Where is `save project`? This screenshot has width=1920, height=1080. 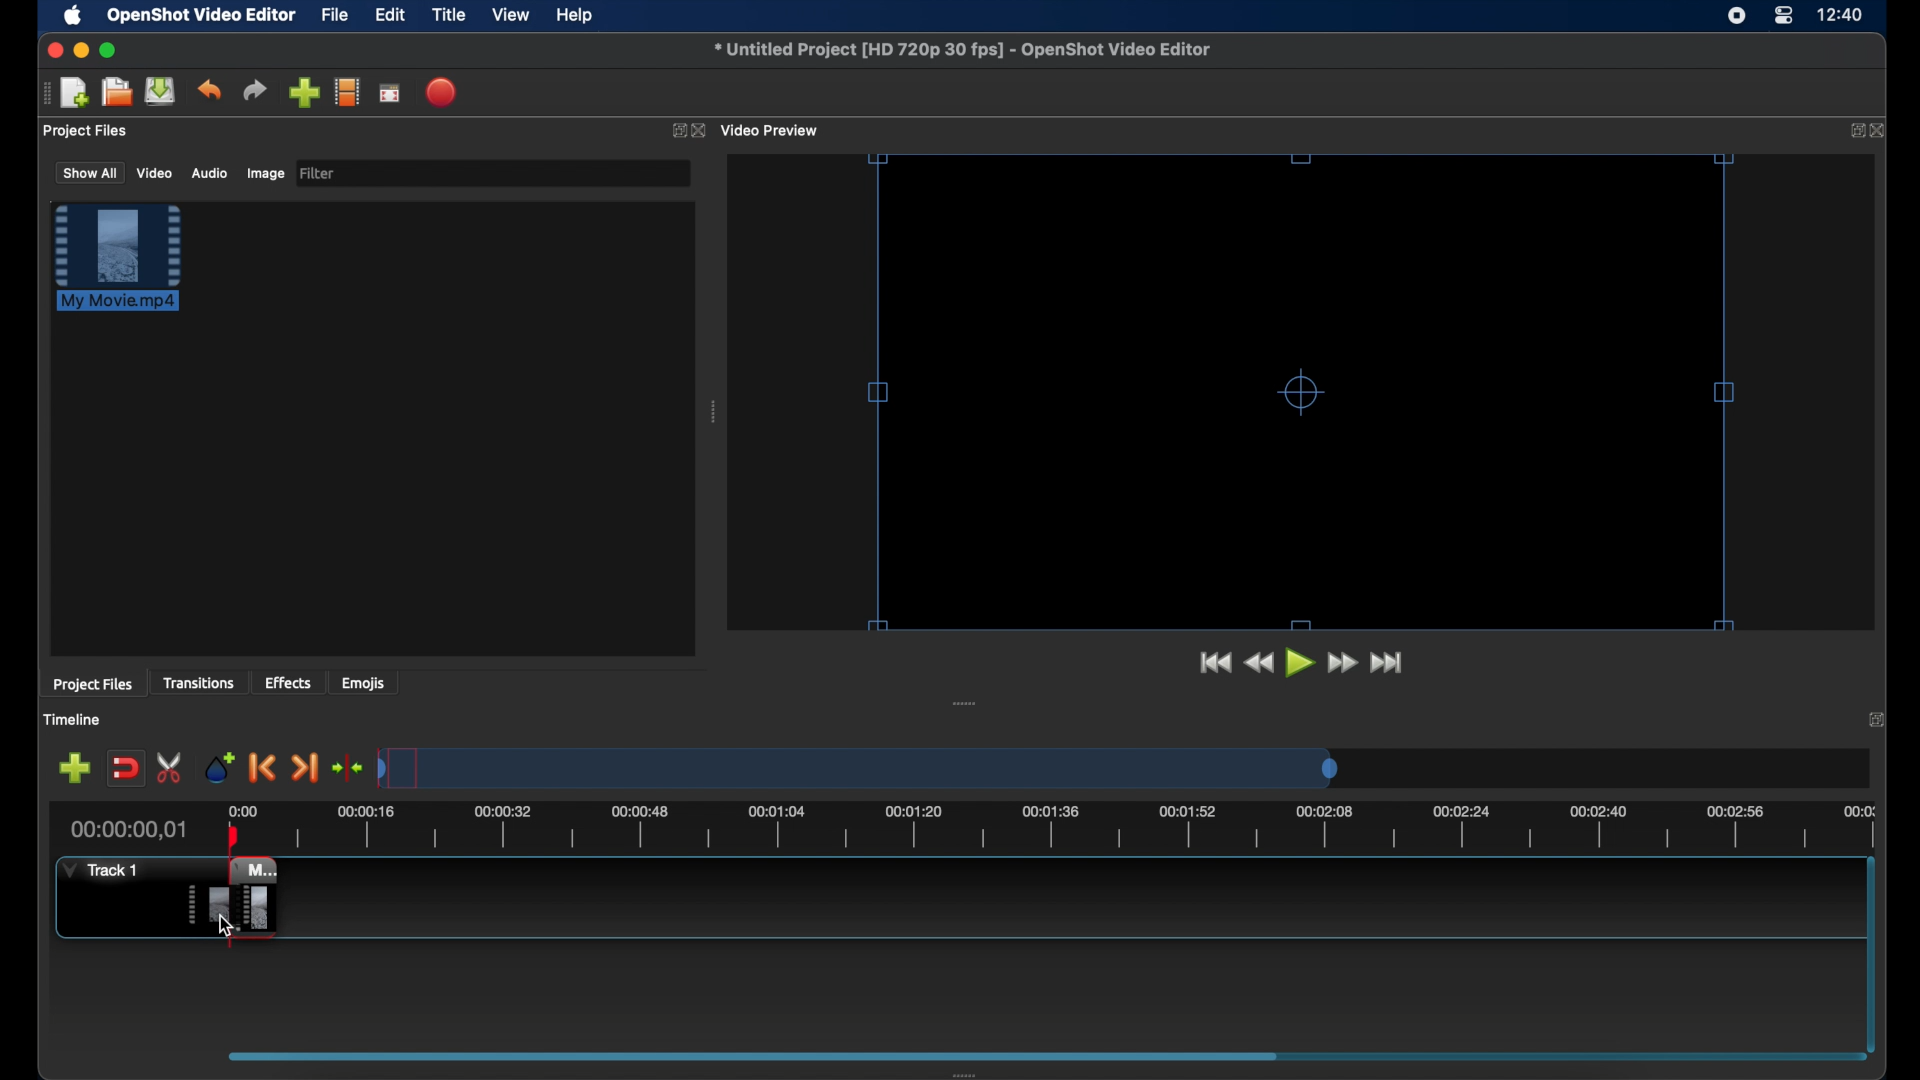
save project is located at coordinates (160, 91).